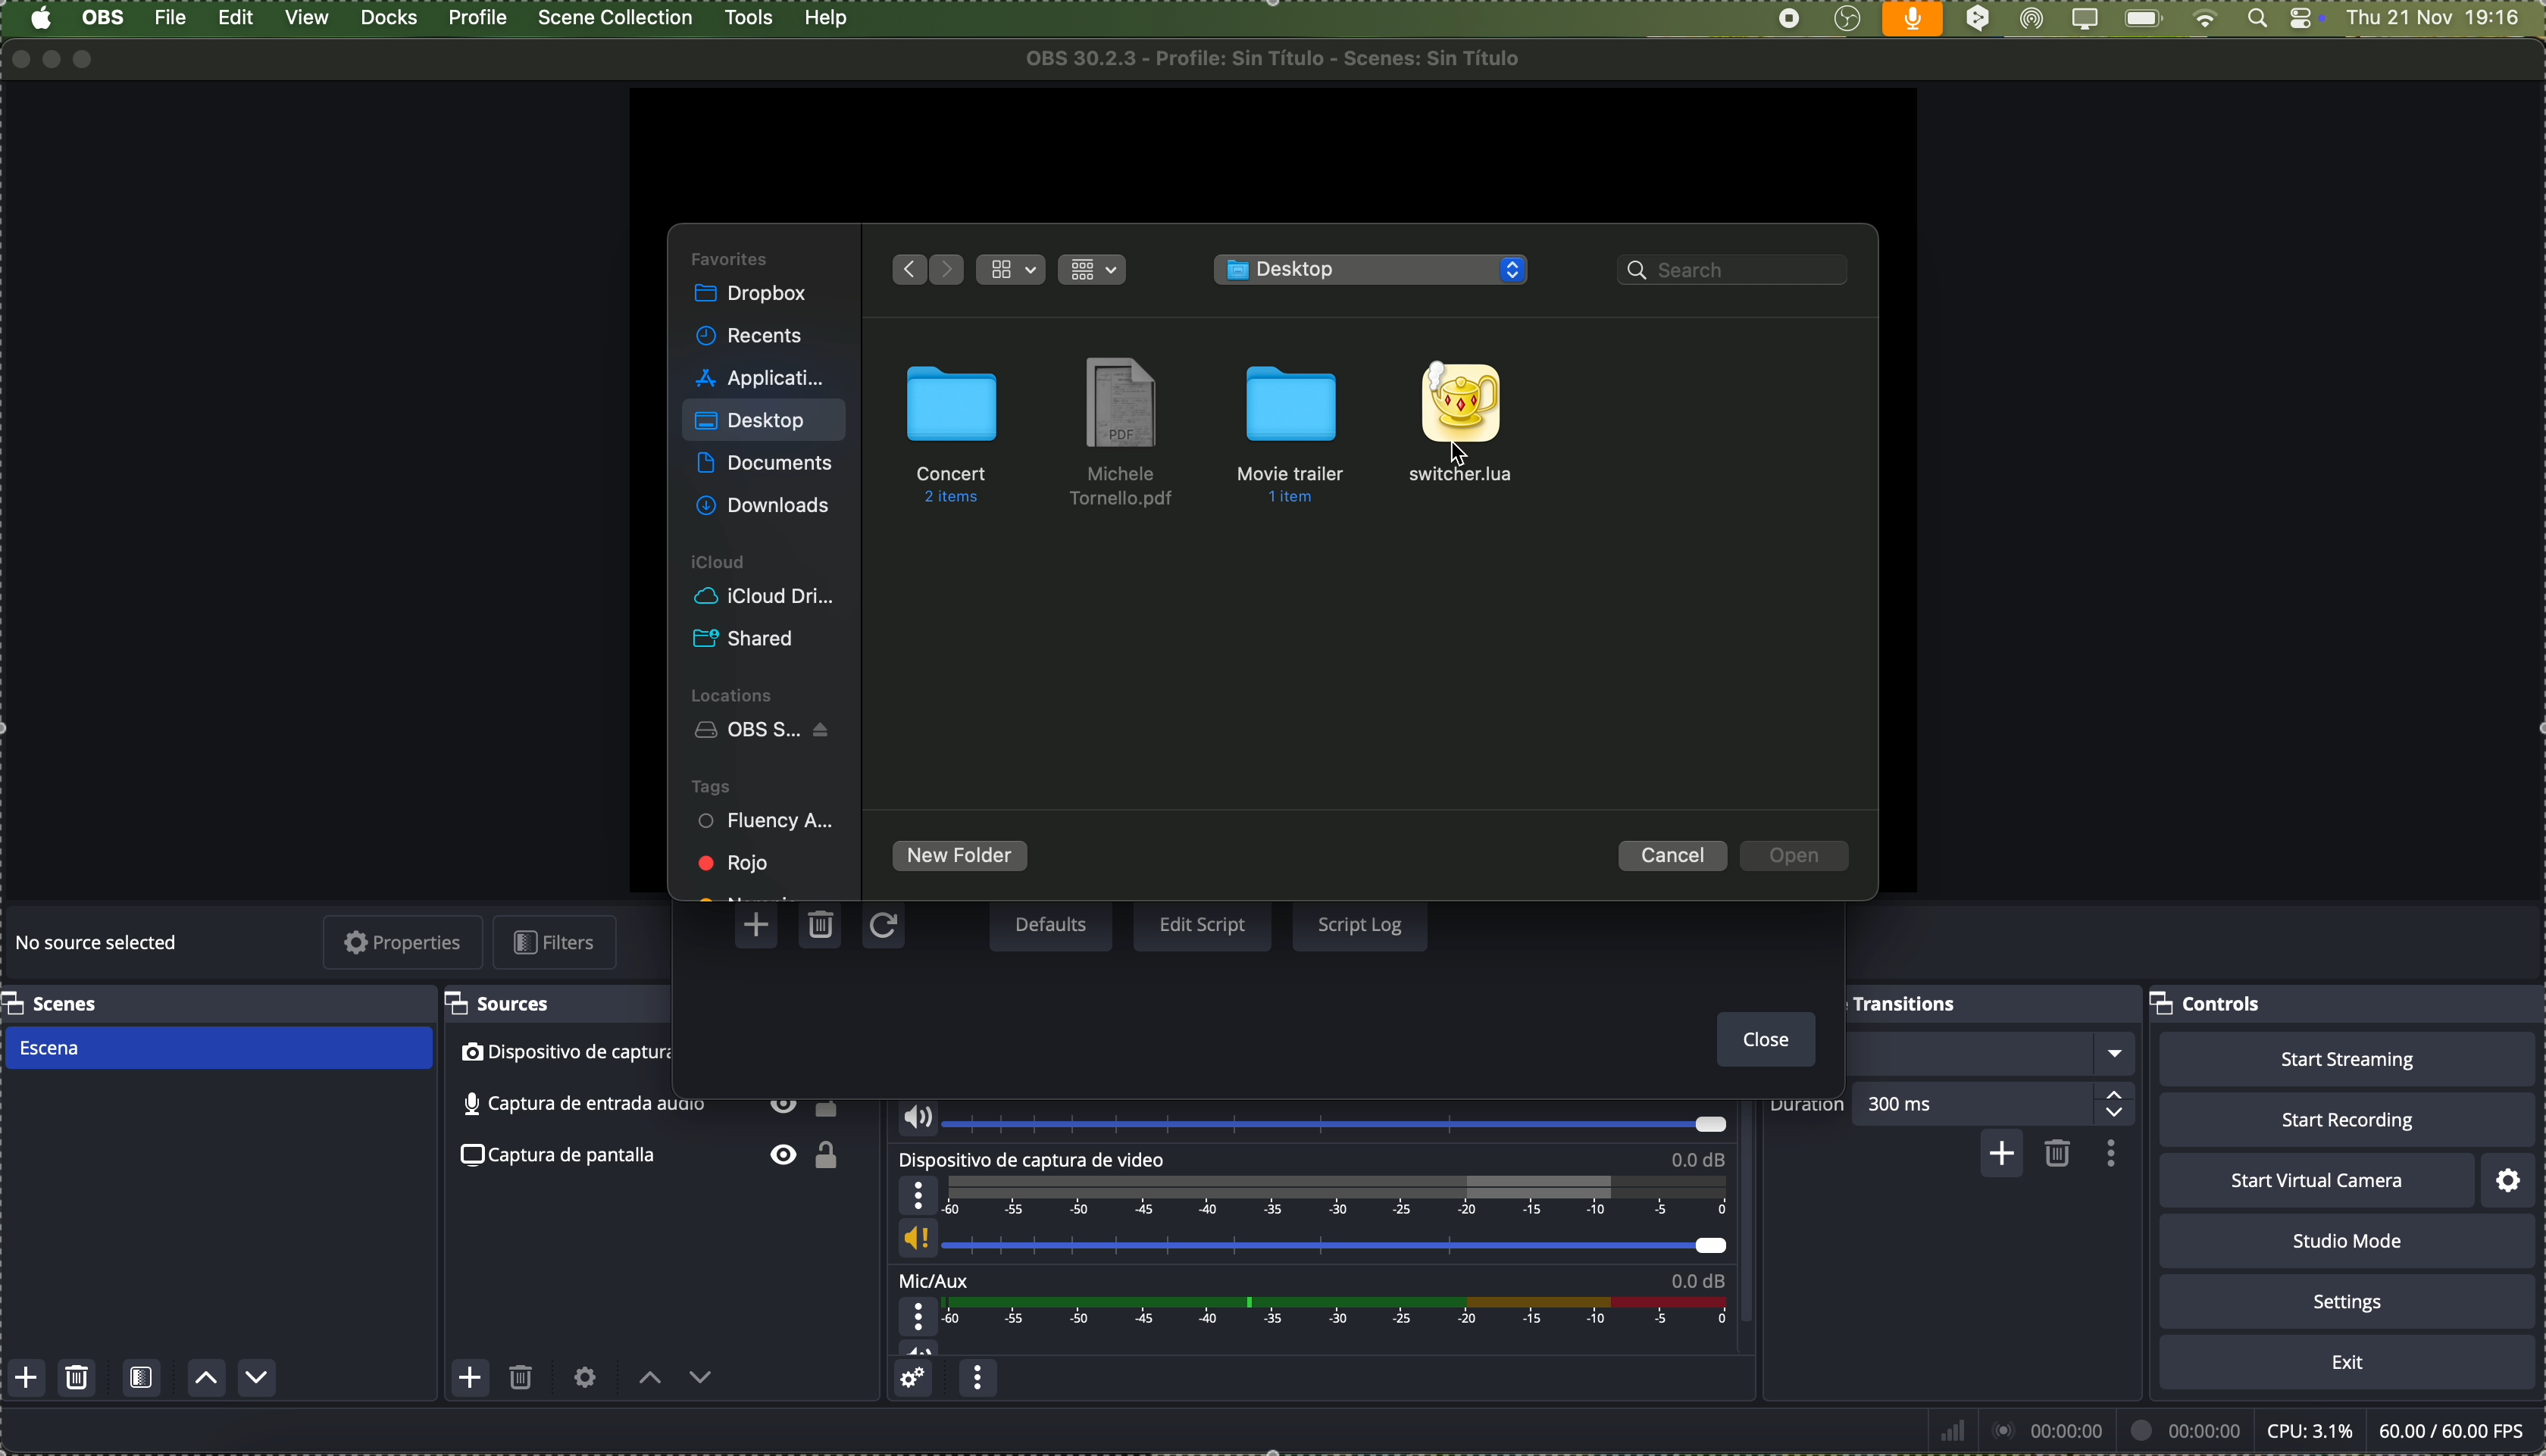  Describe the element at coordinates (560, 942) in the screenshot. I see `filters` at that location.